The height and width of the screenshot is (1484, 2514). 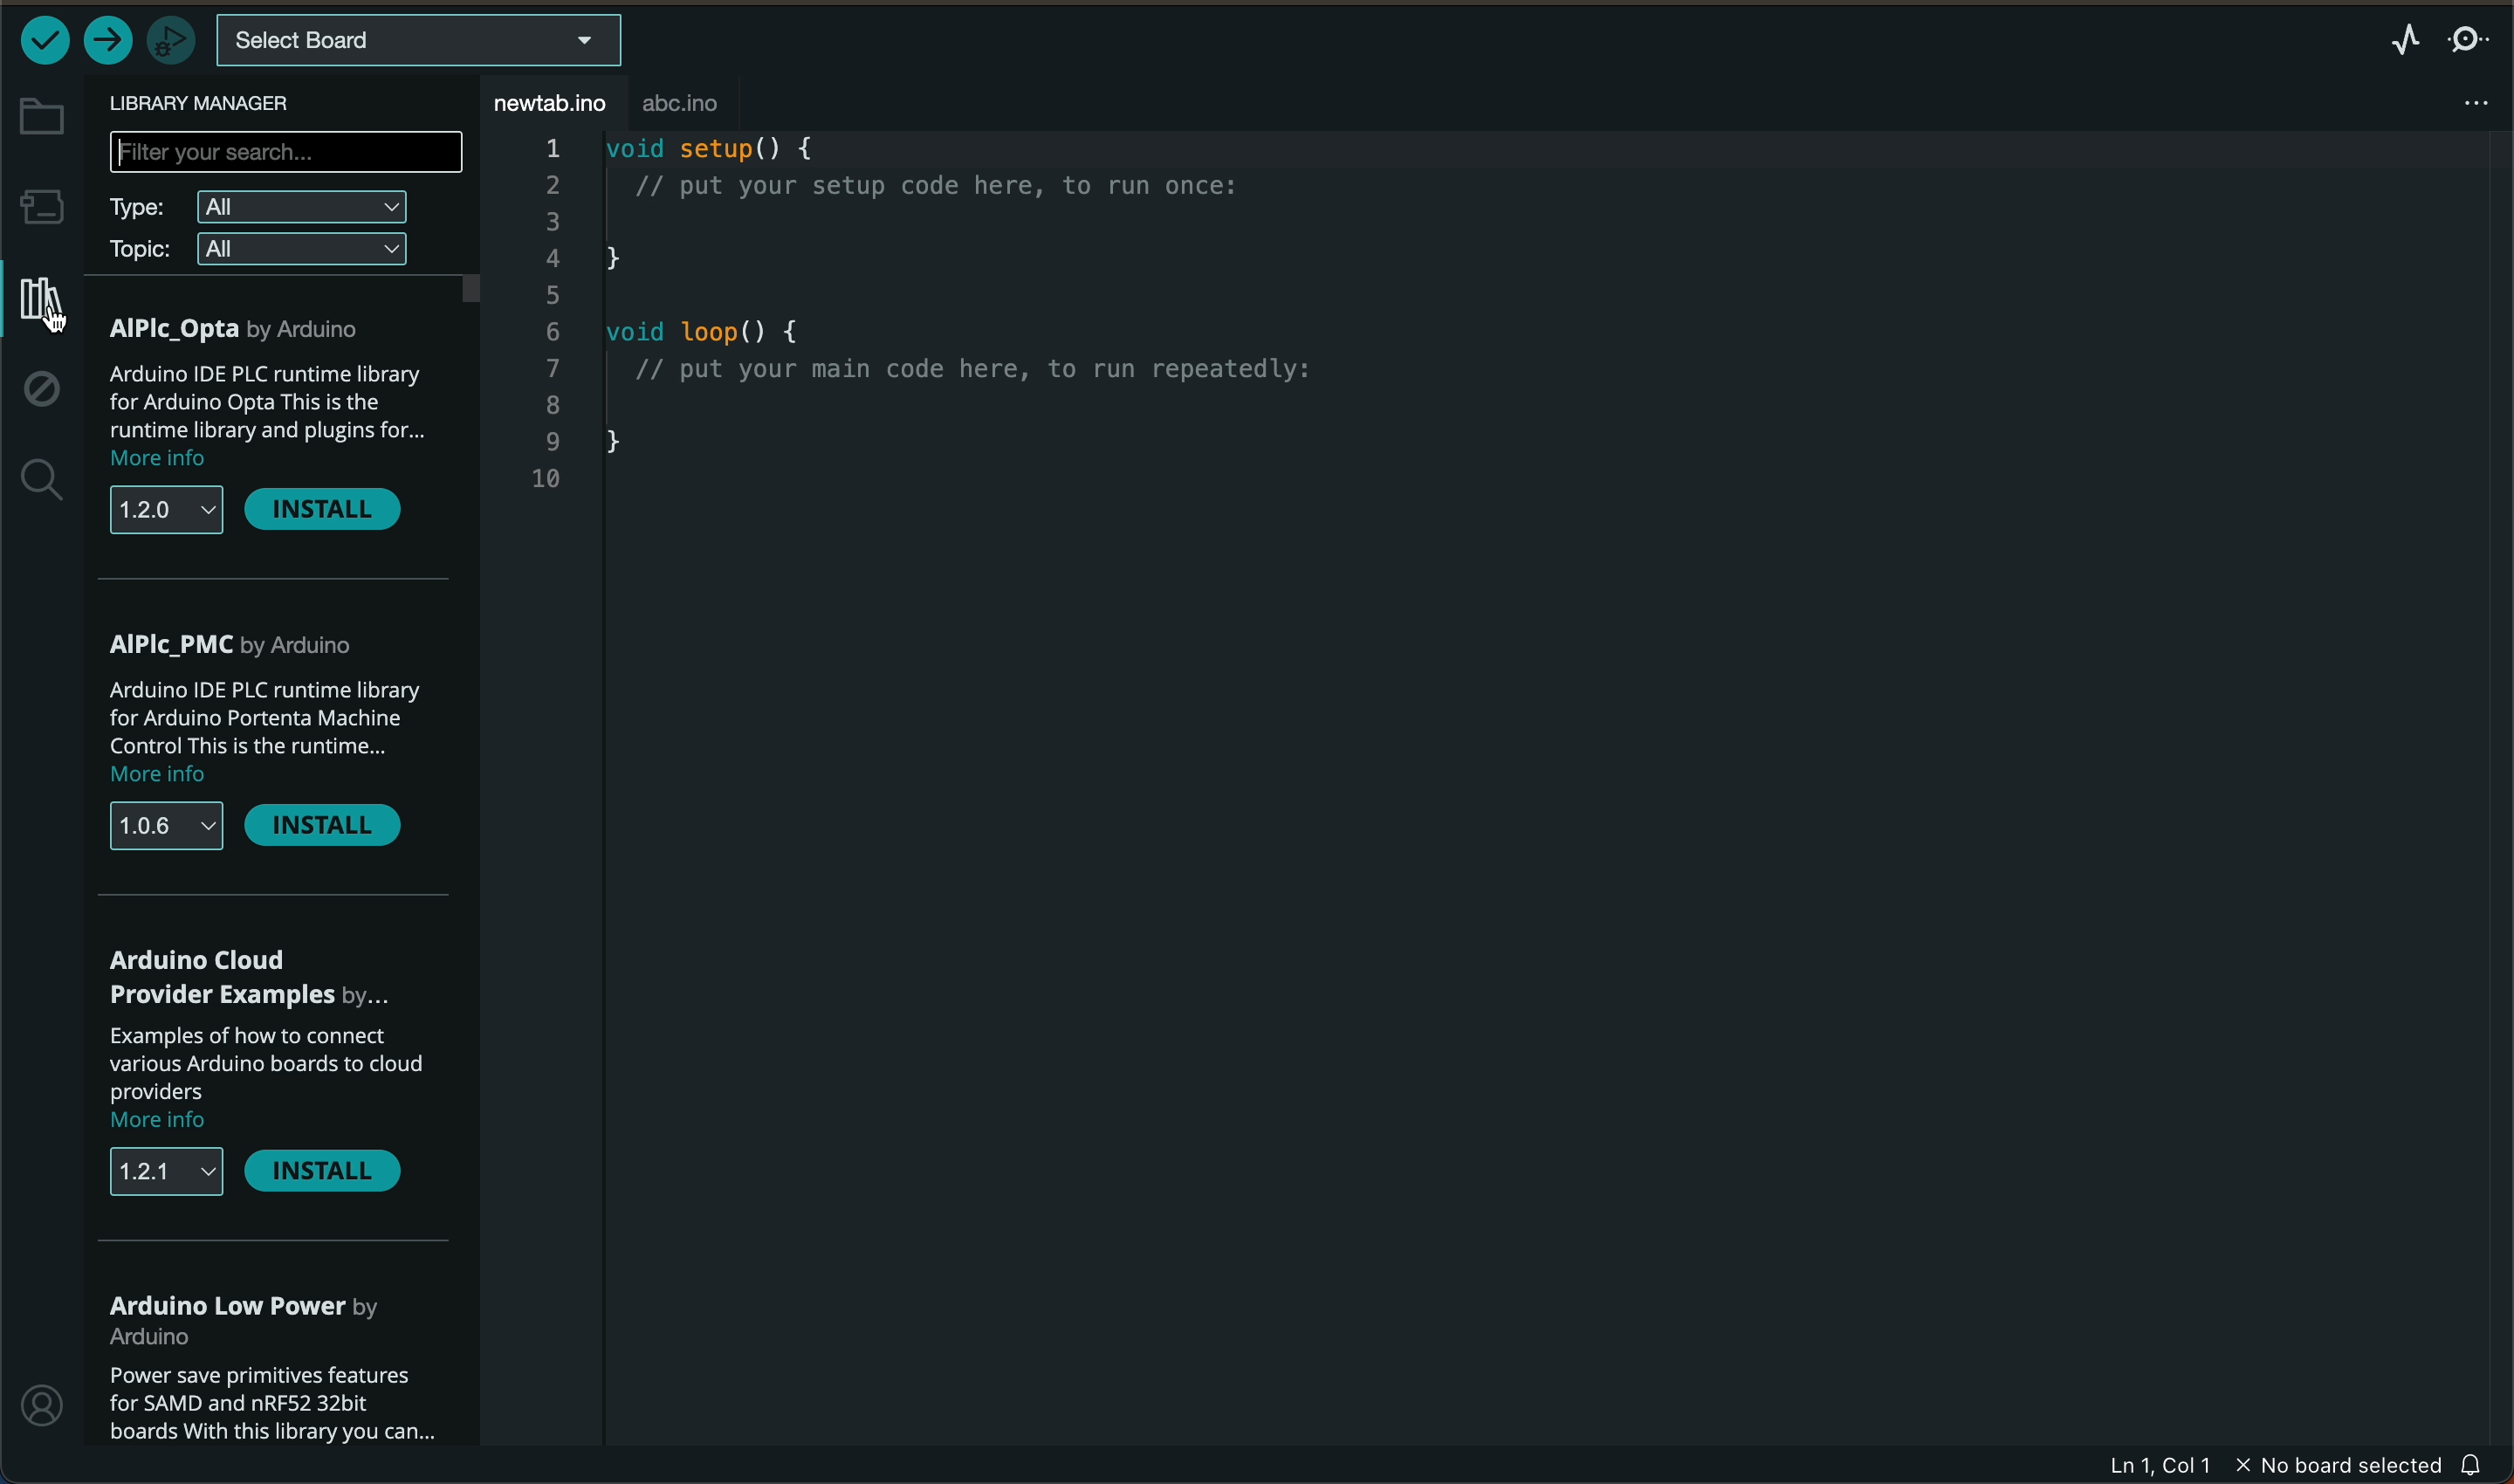 I want to click on verify, so click(x=46, y=38).